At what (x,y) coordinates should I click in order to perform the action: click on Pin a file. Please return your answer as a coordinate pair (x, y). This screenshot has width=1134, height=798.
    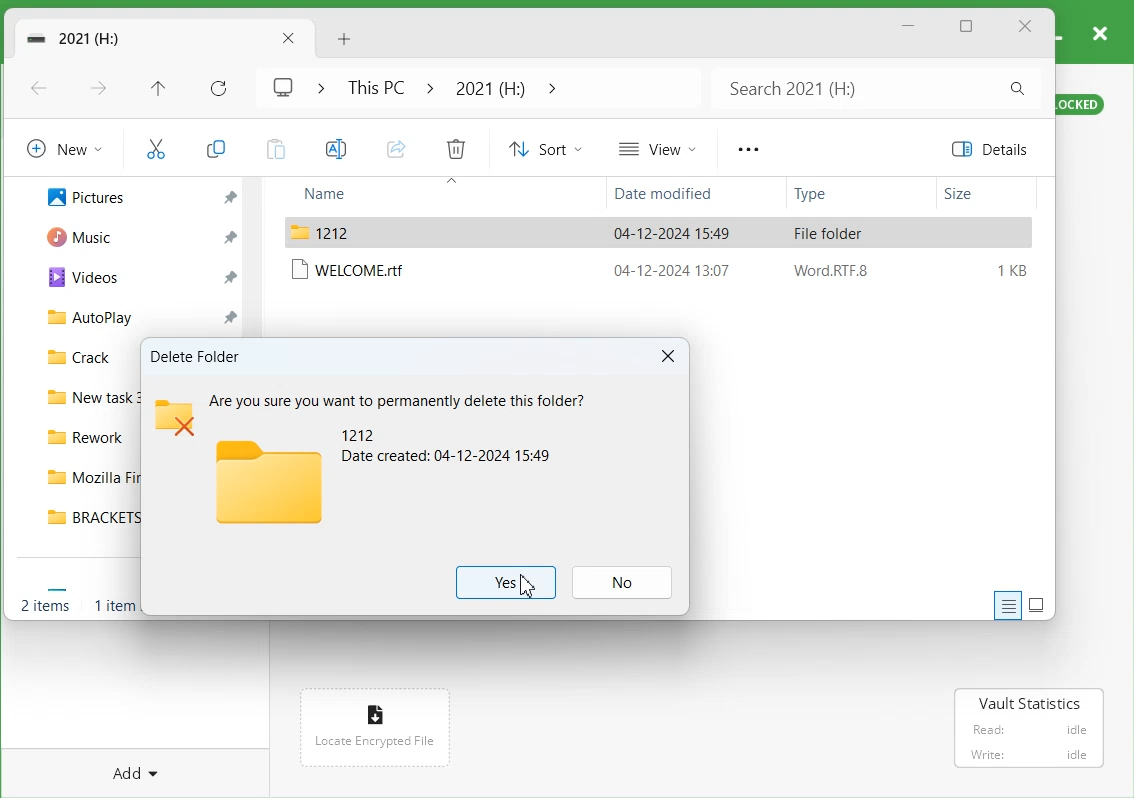
    Looking at the image, I should click on (229, 194).